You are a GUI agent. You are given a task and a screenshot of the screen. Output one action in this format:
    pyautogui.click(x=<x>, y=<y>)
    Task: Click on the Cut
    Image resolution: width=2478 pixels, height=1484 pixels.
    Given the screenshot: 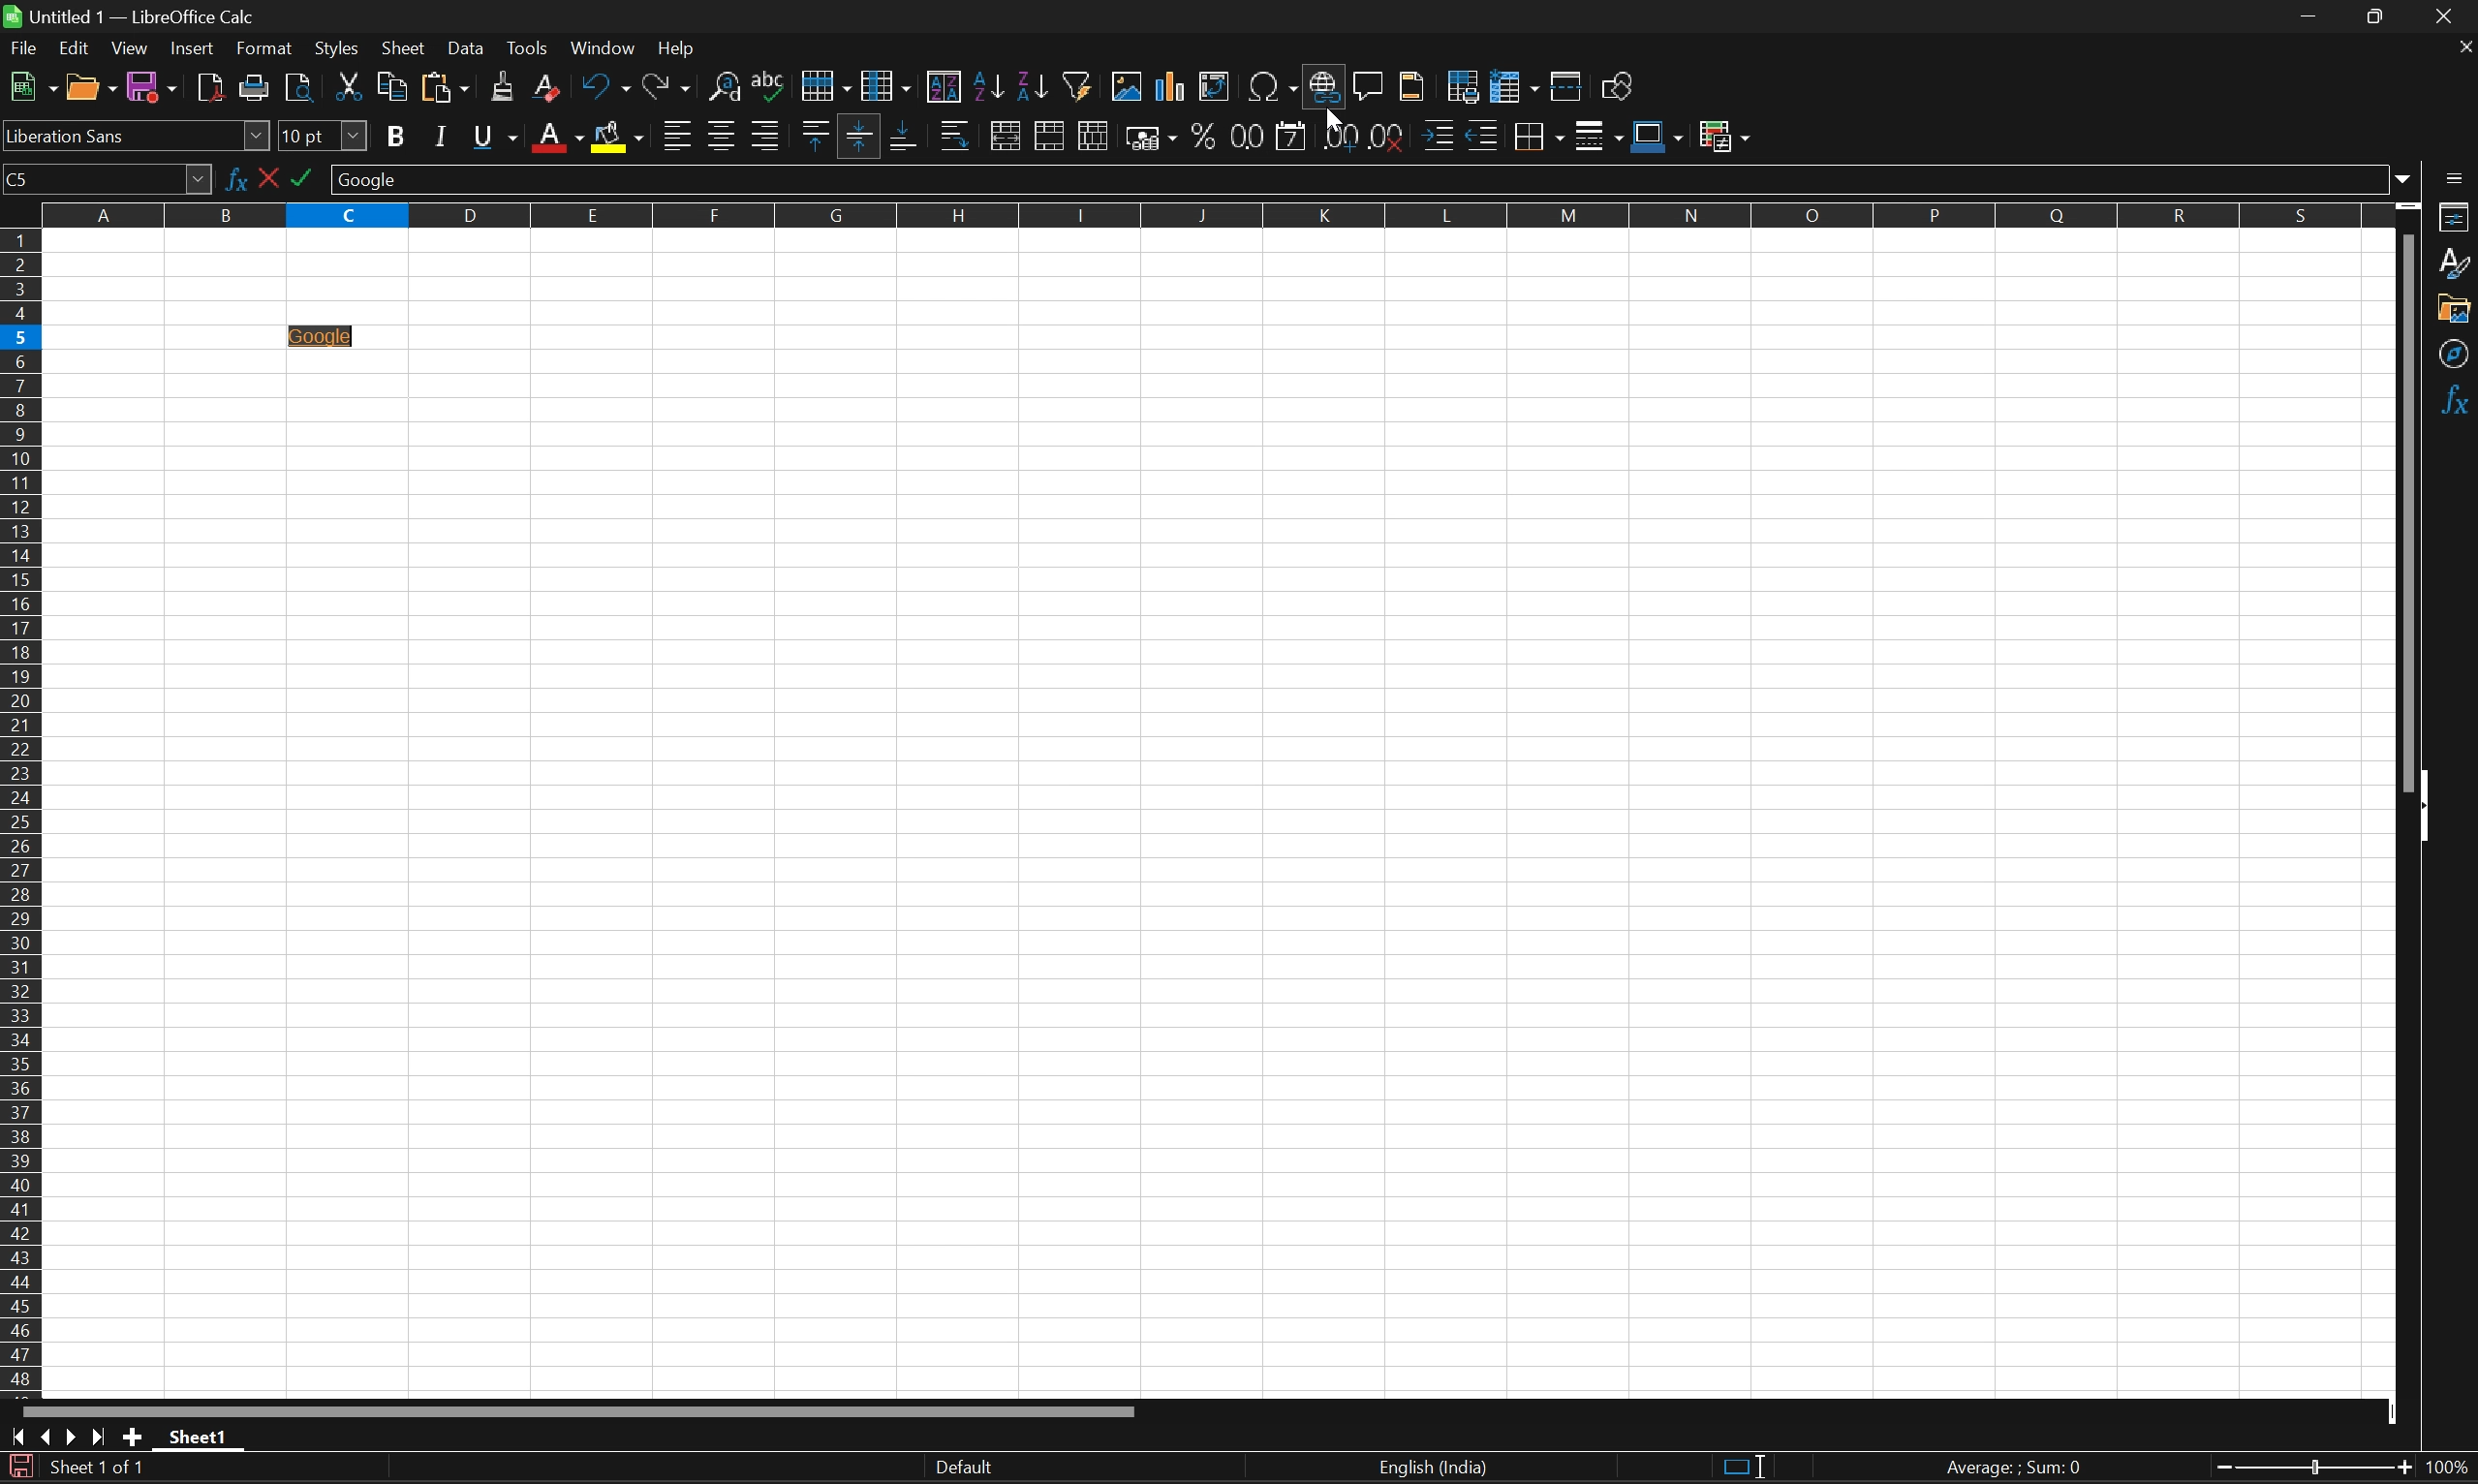 What is the action you would take?
    pyautogui.click(x=351, y=85)
    